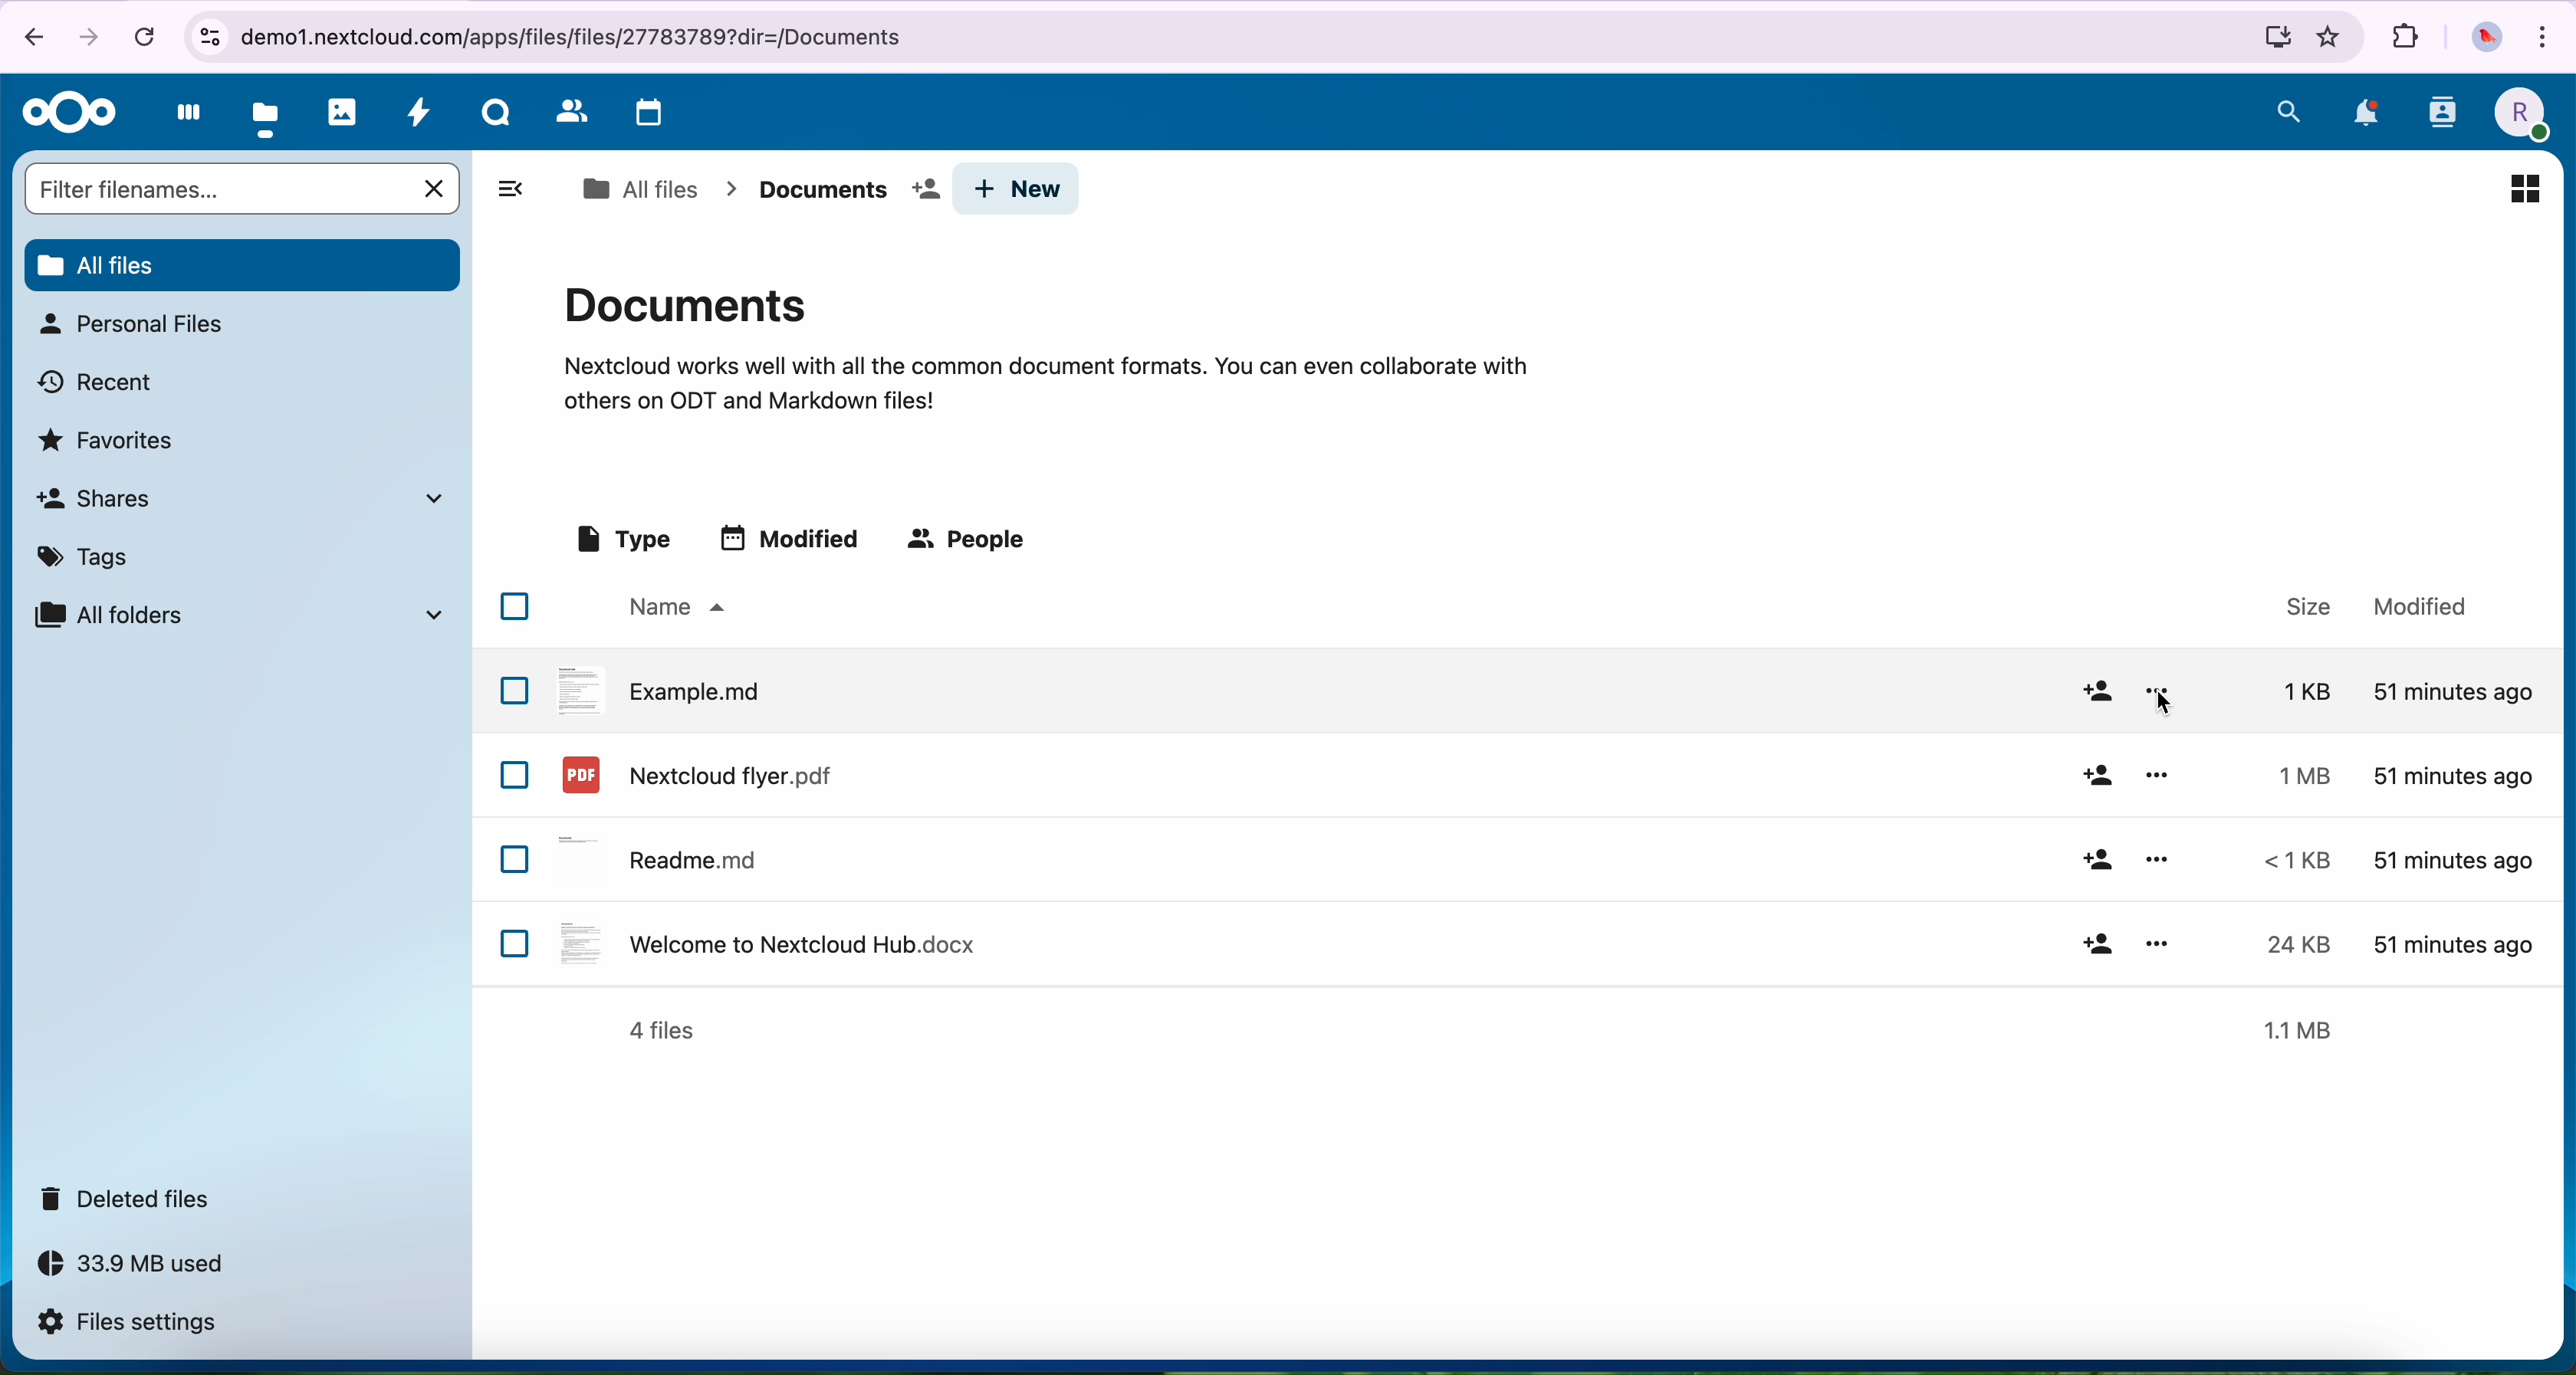  Describe the element at coordinates (420, 117) in the screenshot. I see `activity` at that location.